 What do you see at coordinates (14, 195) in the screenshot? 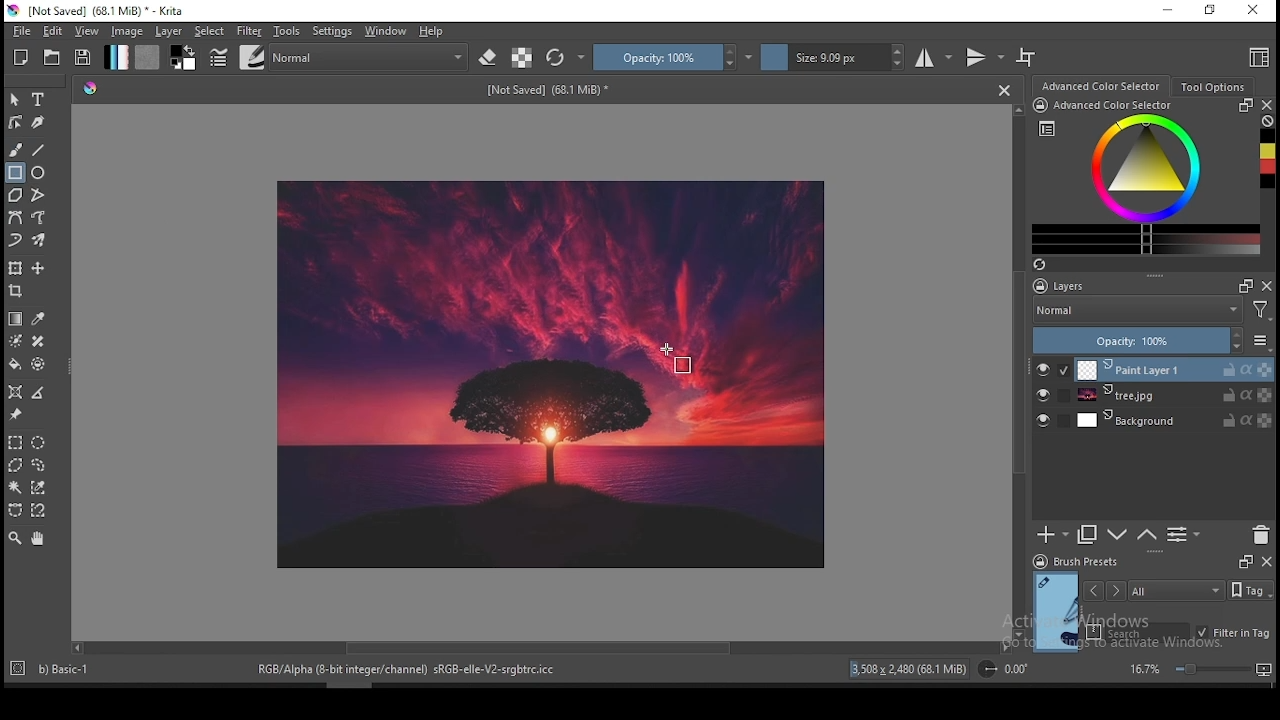
I see `polygon tool` at bounding box center [14, 195].